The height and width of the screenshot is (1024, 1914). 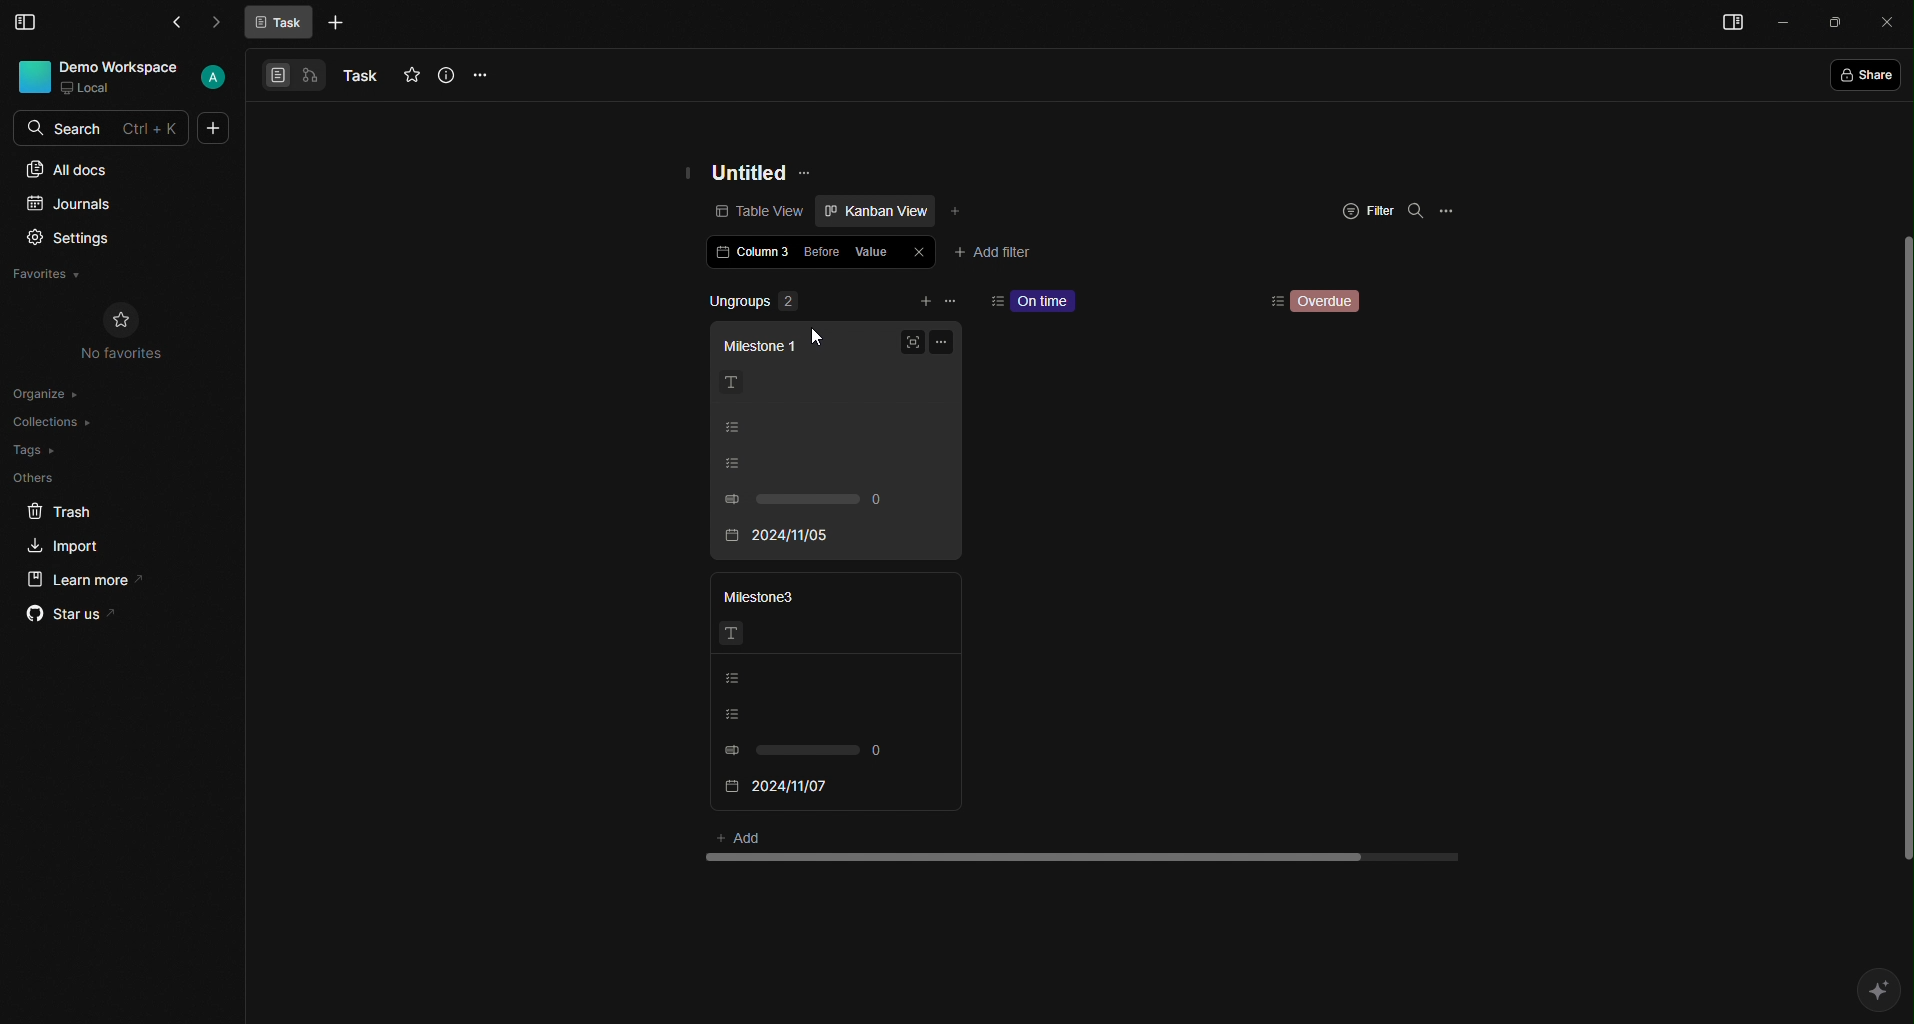 I want to click on Ungroups, so click(x=794, y=301).